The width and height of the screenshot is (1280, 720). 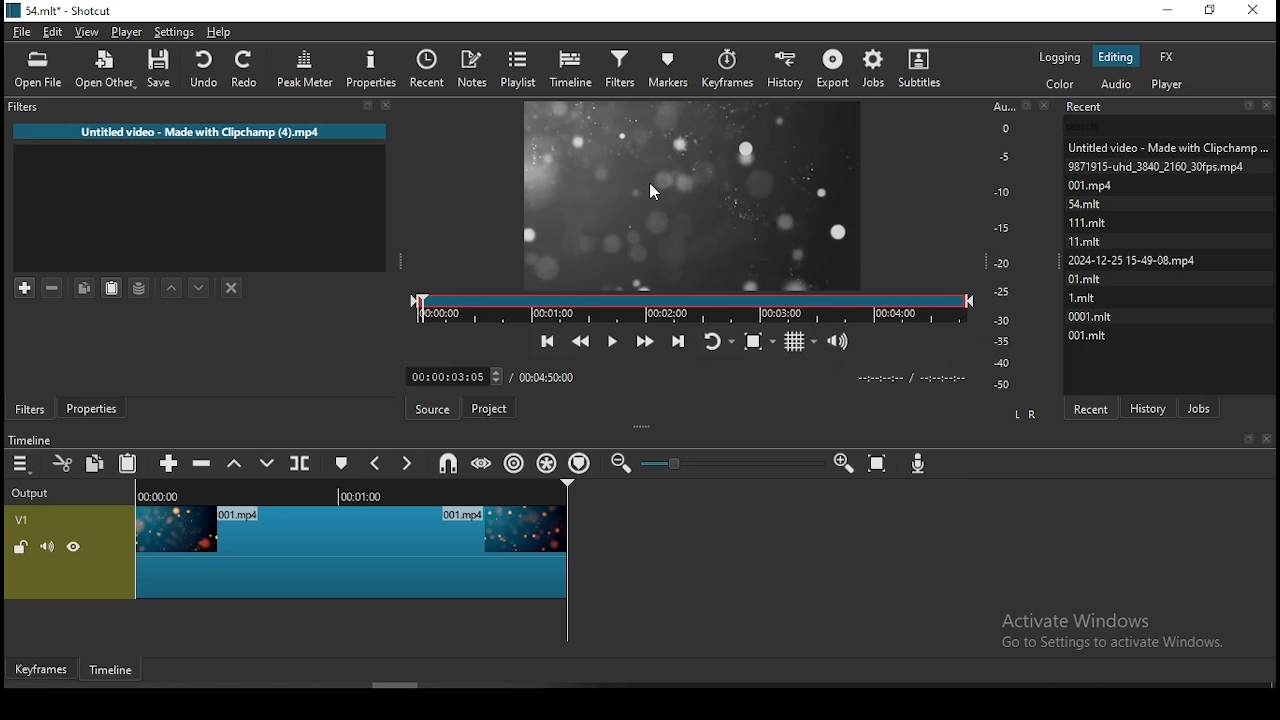 What do you see at coordinates (1027, 105) in the screenshot?
I see `Detach` at bounding box center [1027, 105].